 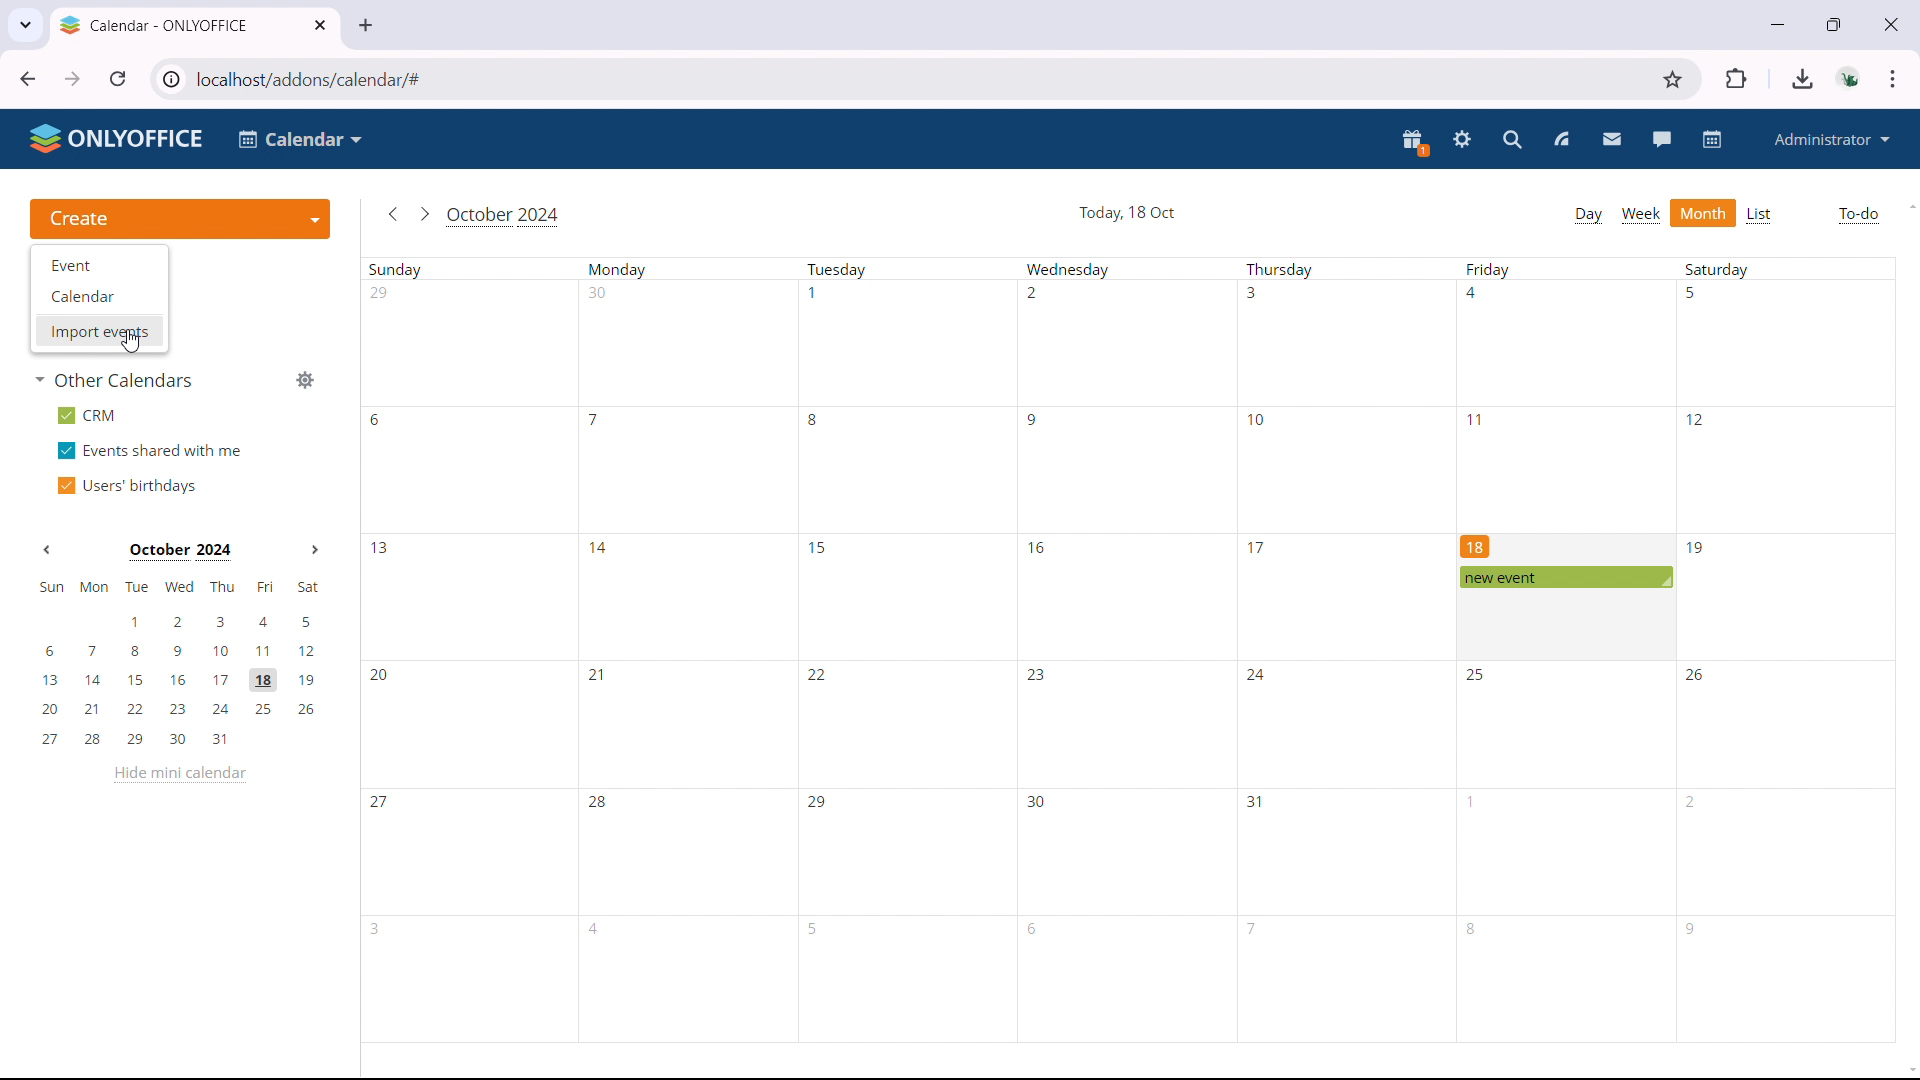 I want to click on 11, so click(x=1479, y=420).